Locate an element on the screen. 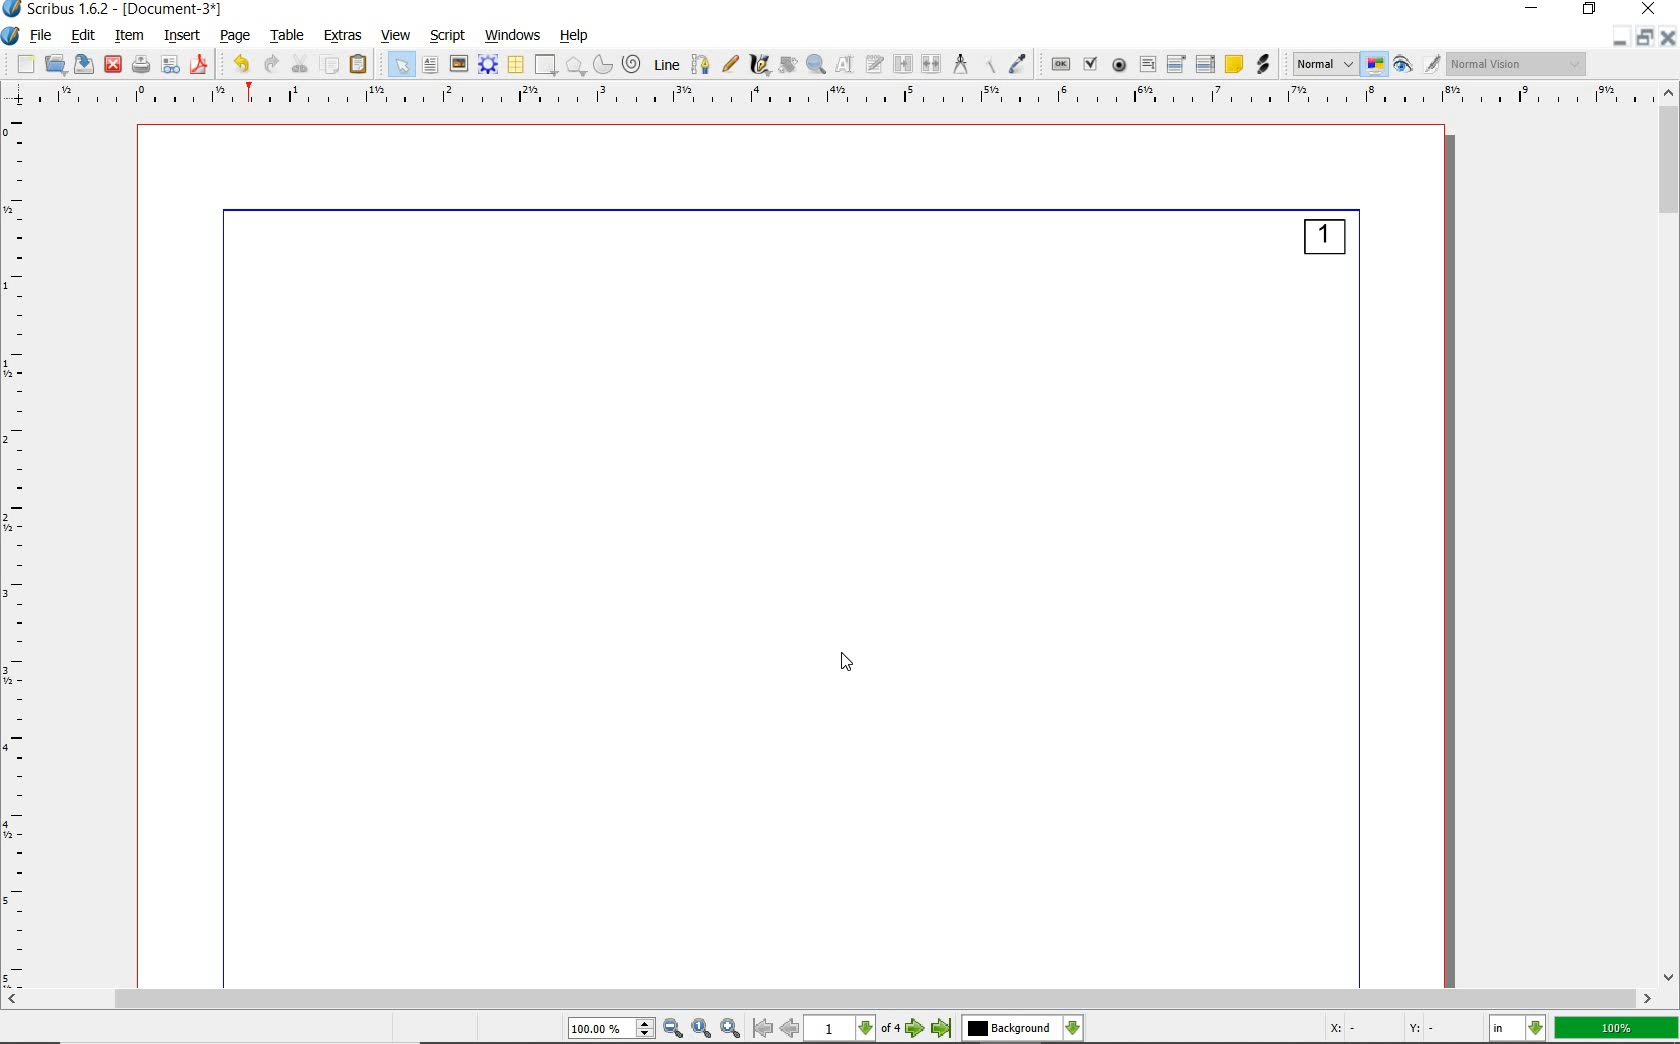 Image resolution: width=1680 pixels, height=1044 pixels. line is located at coordinates (665, 64).